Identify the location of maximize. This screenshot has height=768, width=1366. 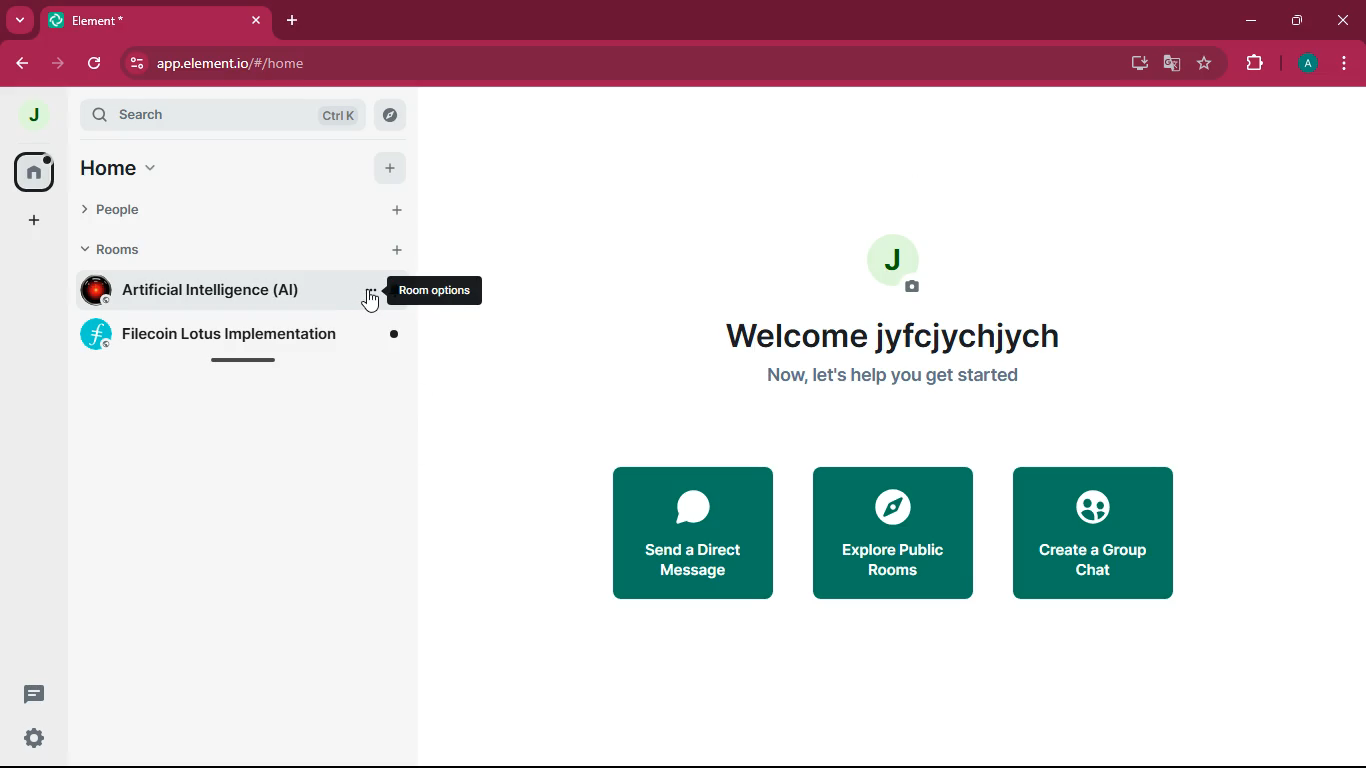
(1296, 22).